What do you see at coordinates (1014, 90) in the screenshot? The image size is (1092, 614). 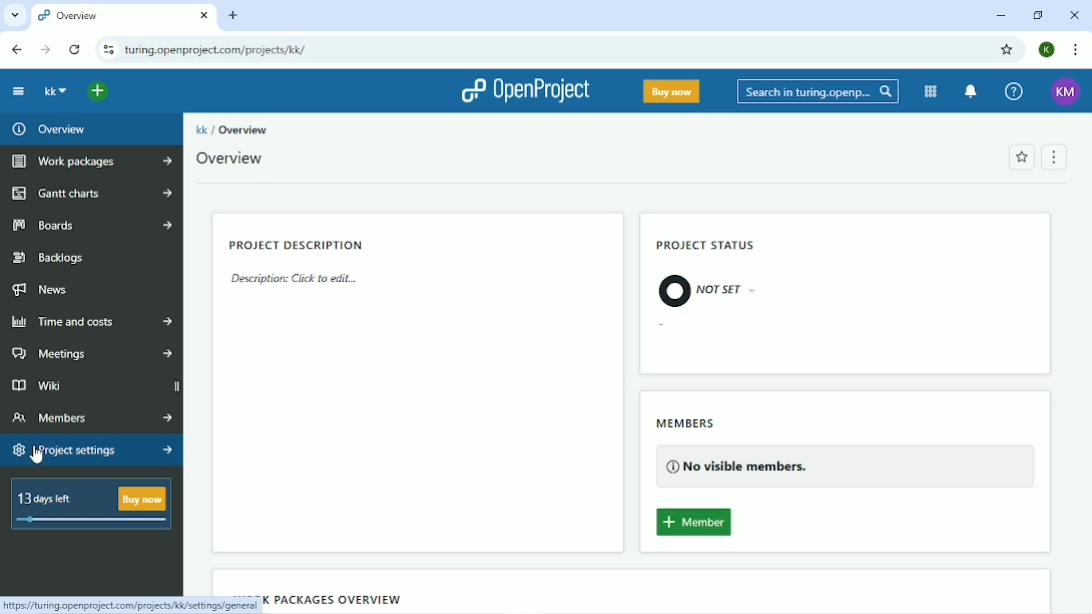 I see `Help` at bounding box center [1014, 90].